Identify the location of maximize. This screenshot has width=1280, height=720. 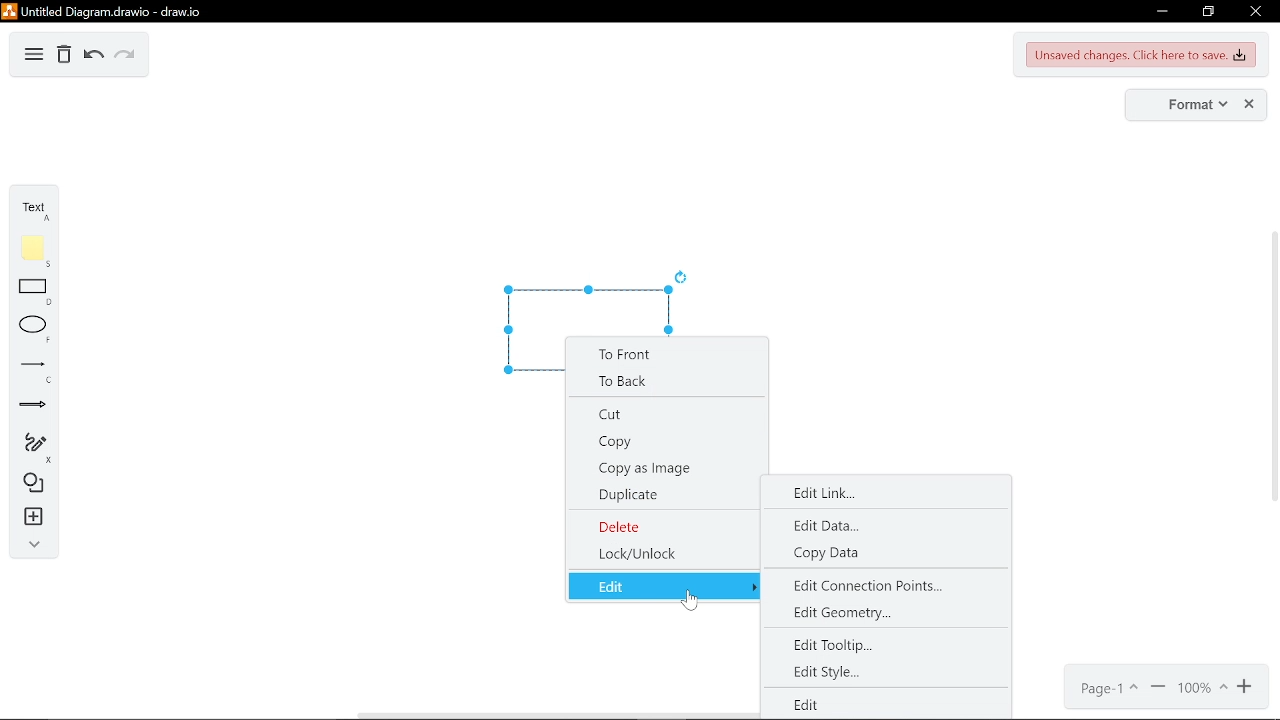
(1207, 12).